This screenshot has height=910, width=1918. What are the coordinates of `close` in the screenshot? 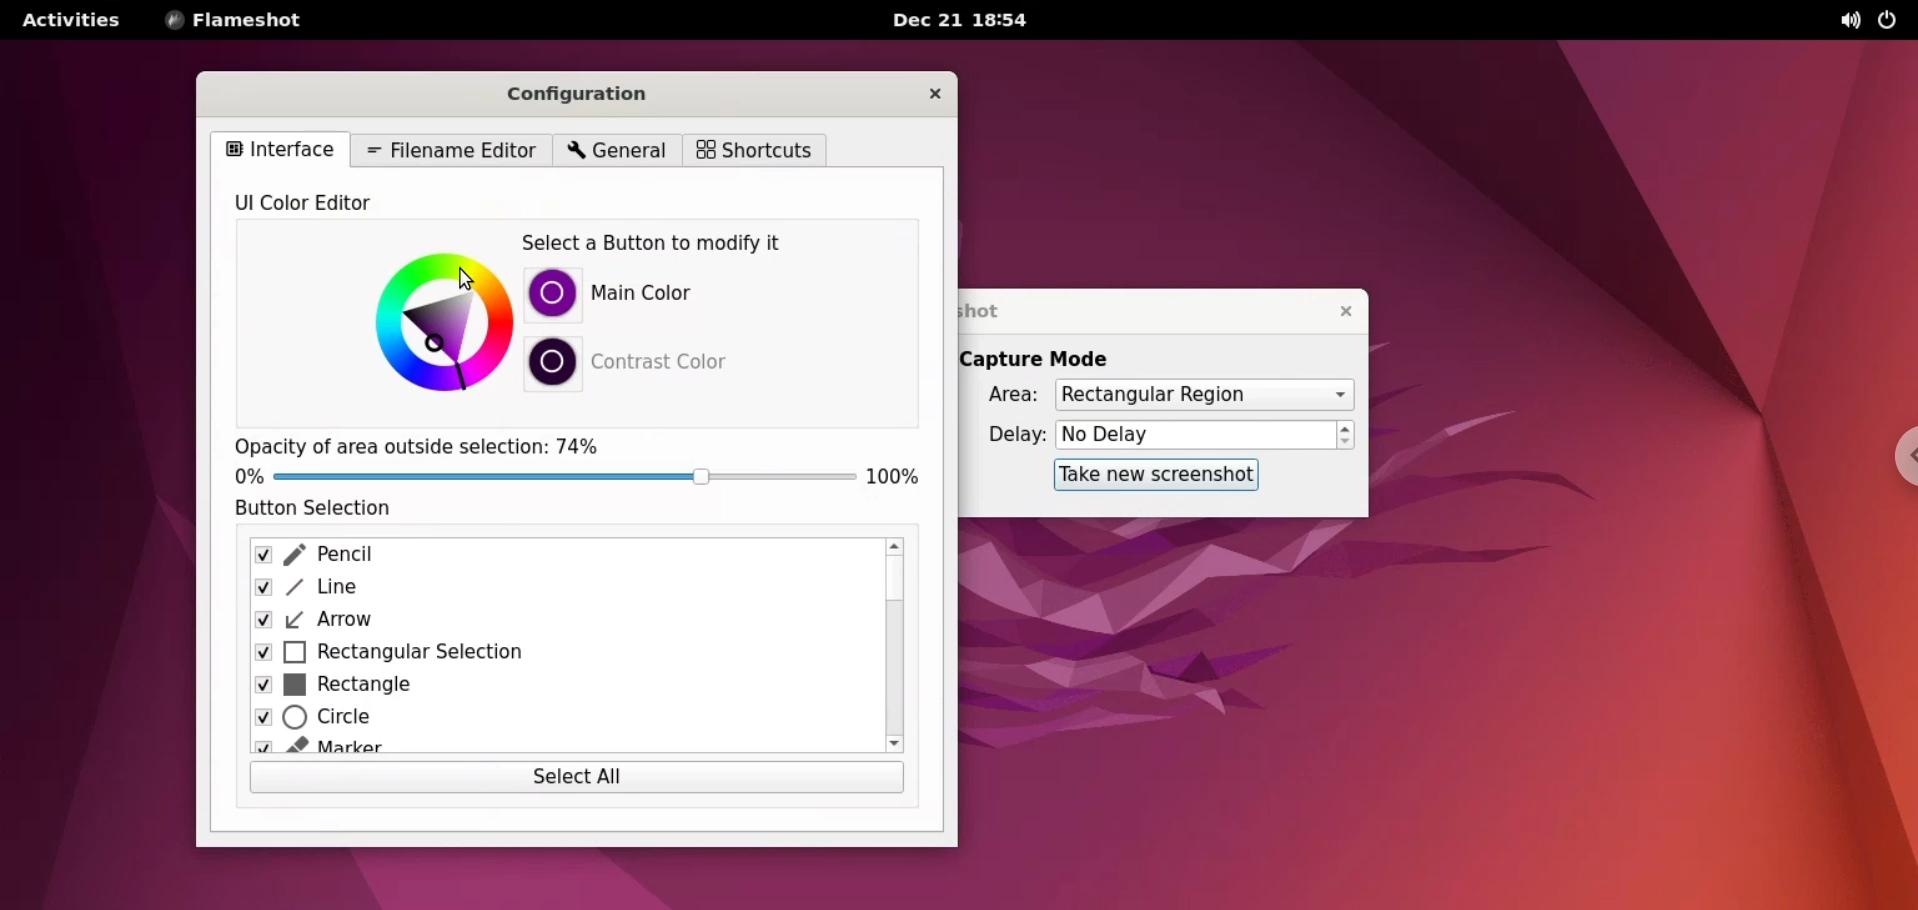 It's located at (936, 93).